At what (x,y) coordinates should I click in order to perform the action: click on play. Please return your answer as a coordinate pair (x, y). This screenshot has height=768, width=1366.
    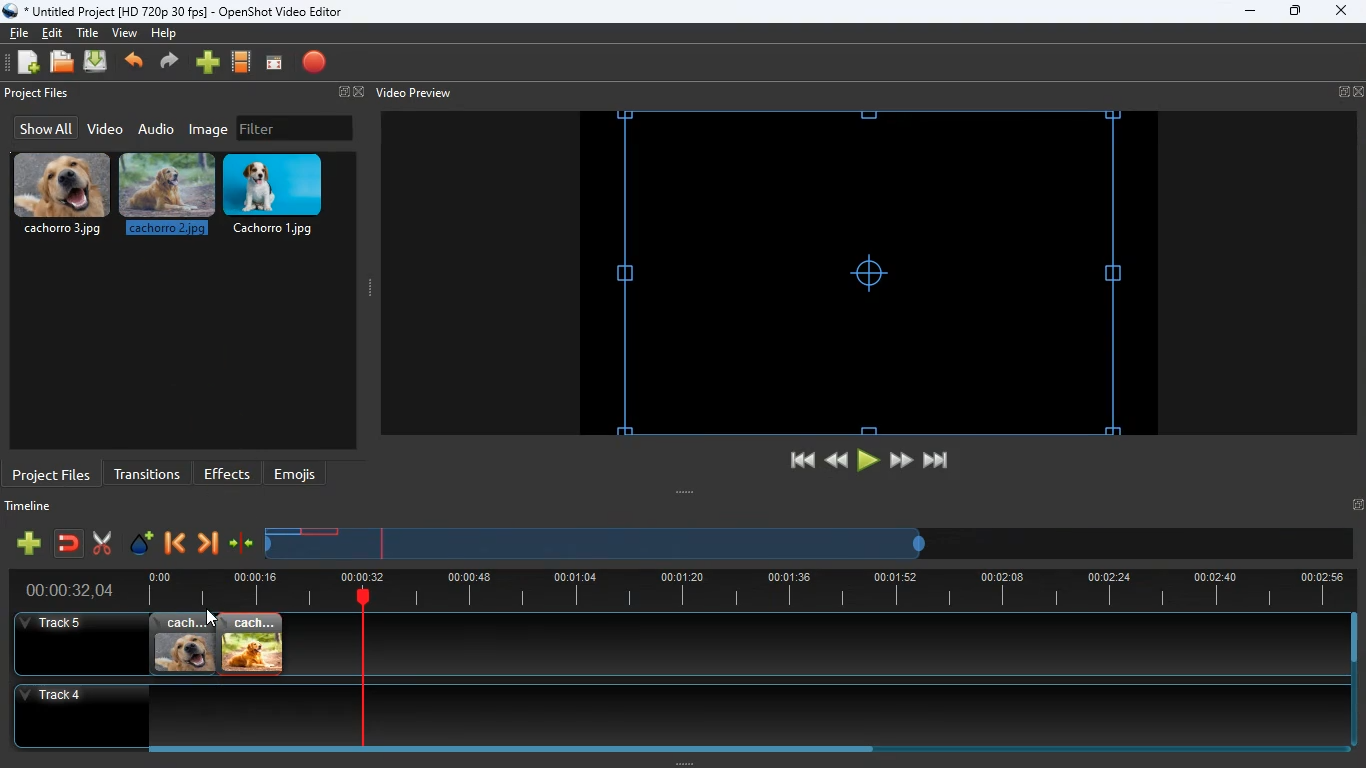
    Looking at the image, I should click on (868, 461).